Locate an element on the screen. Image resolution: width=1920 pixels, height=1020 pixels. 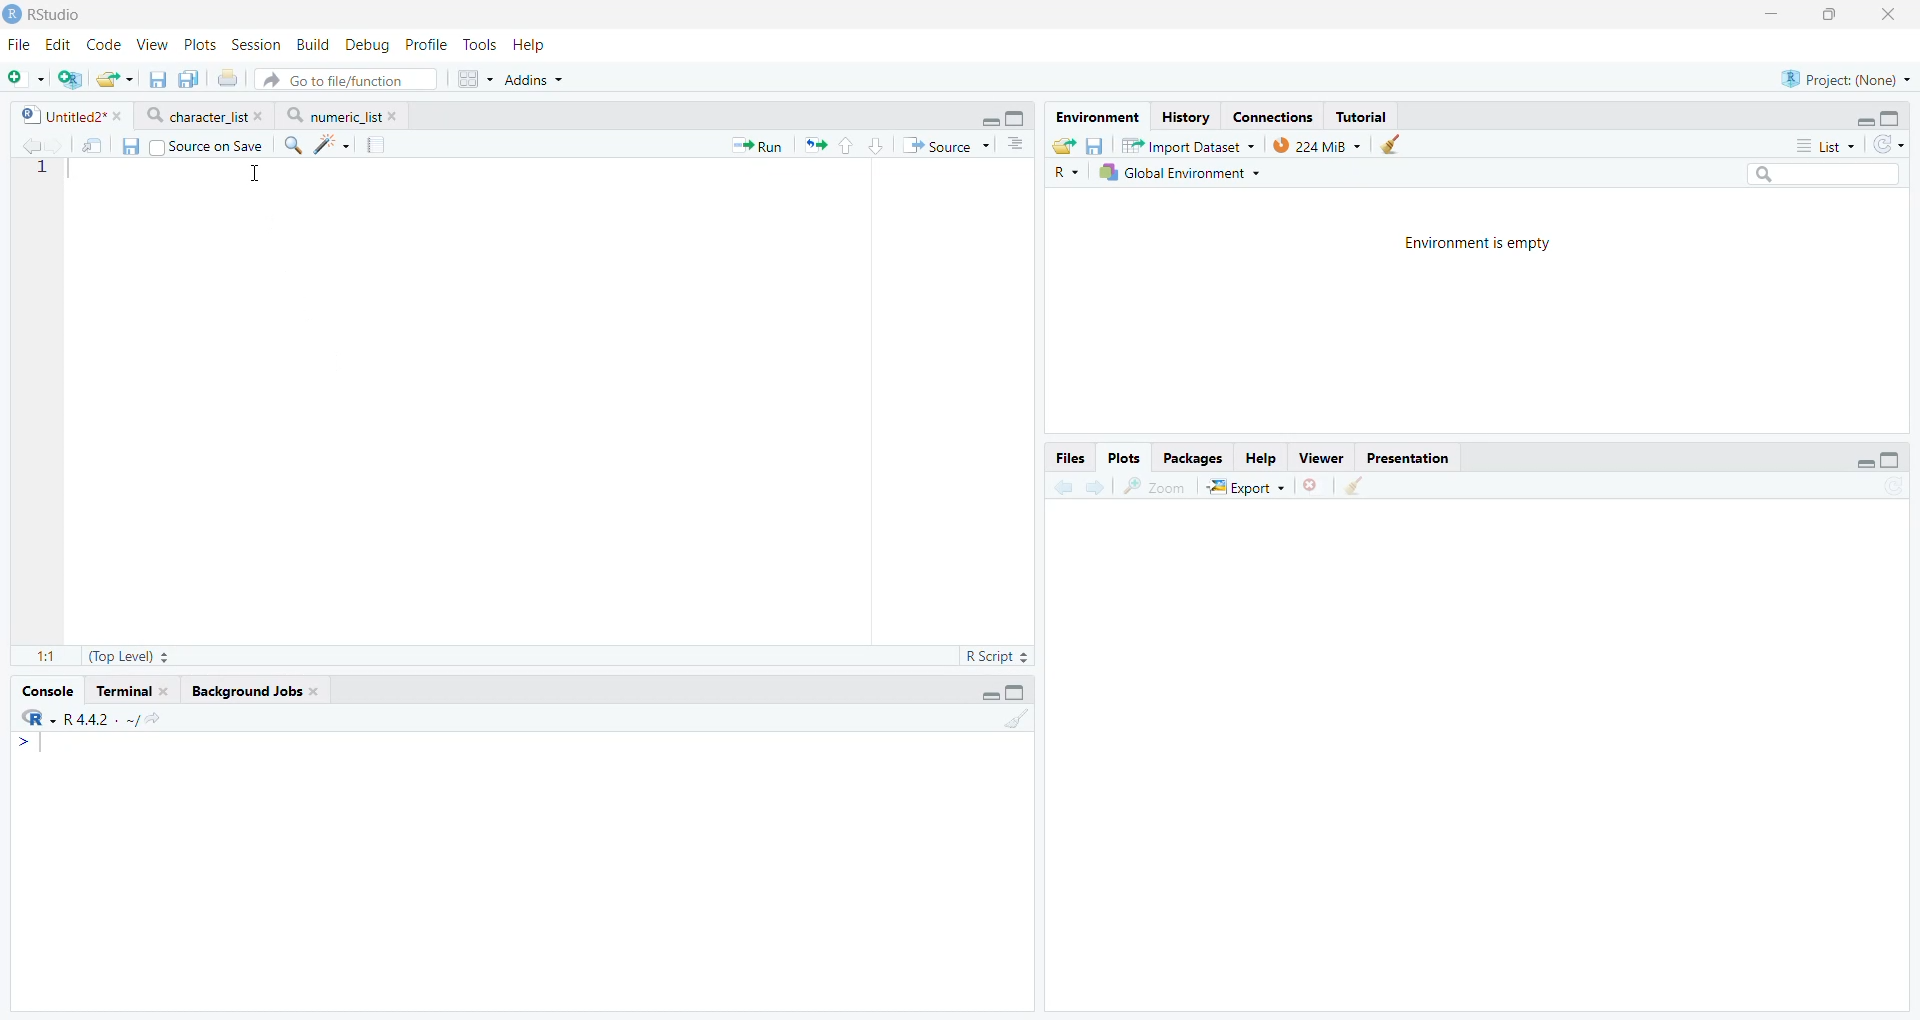
Packages is located at coordinates (1195, 457).